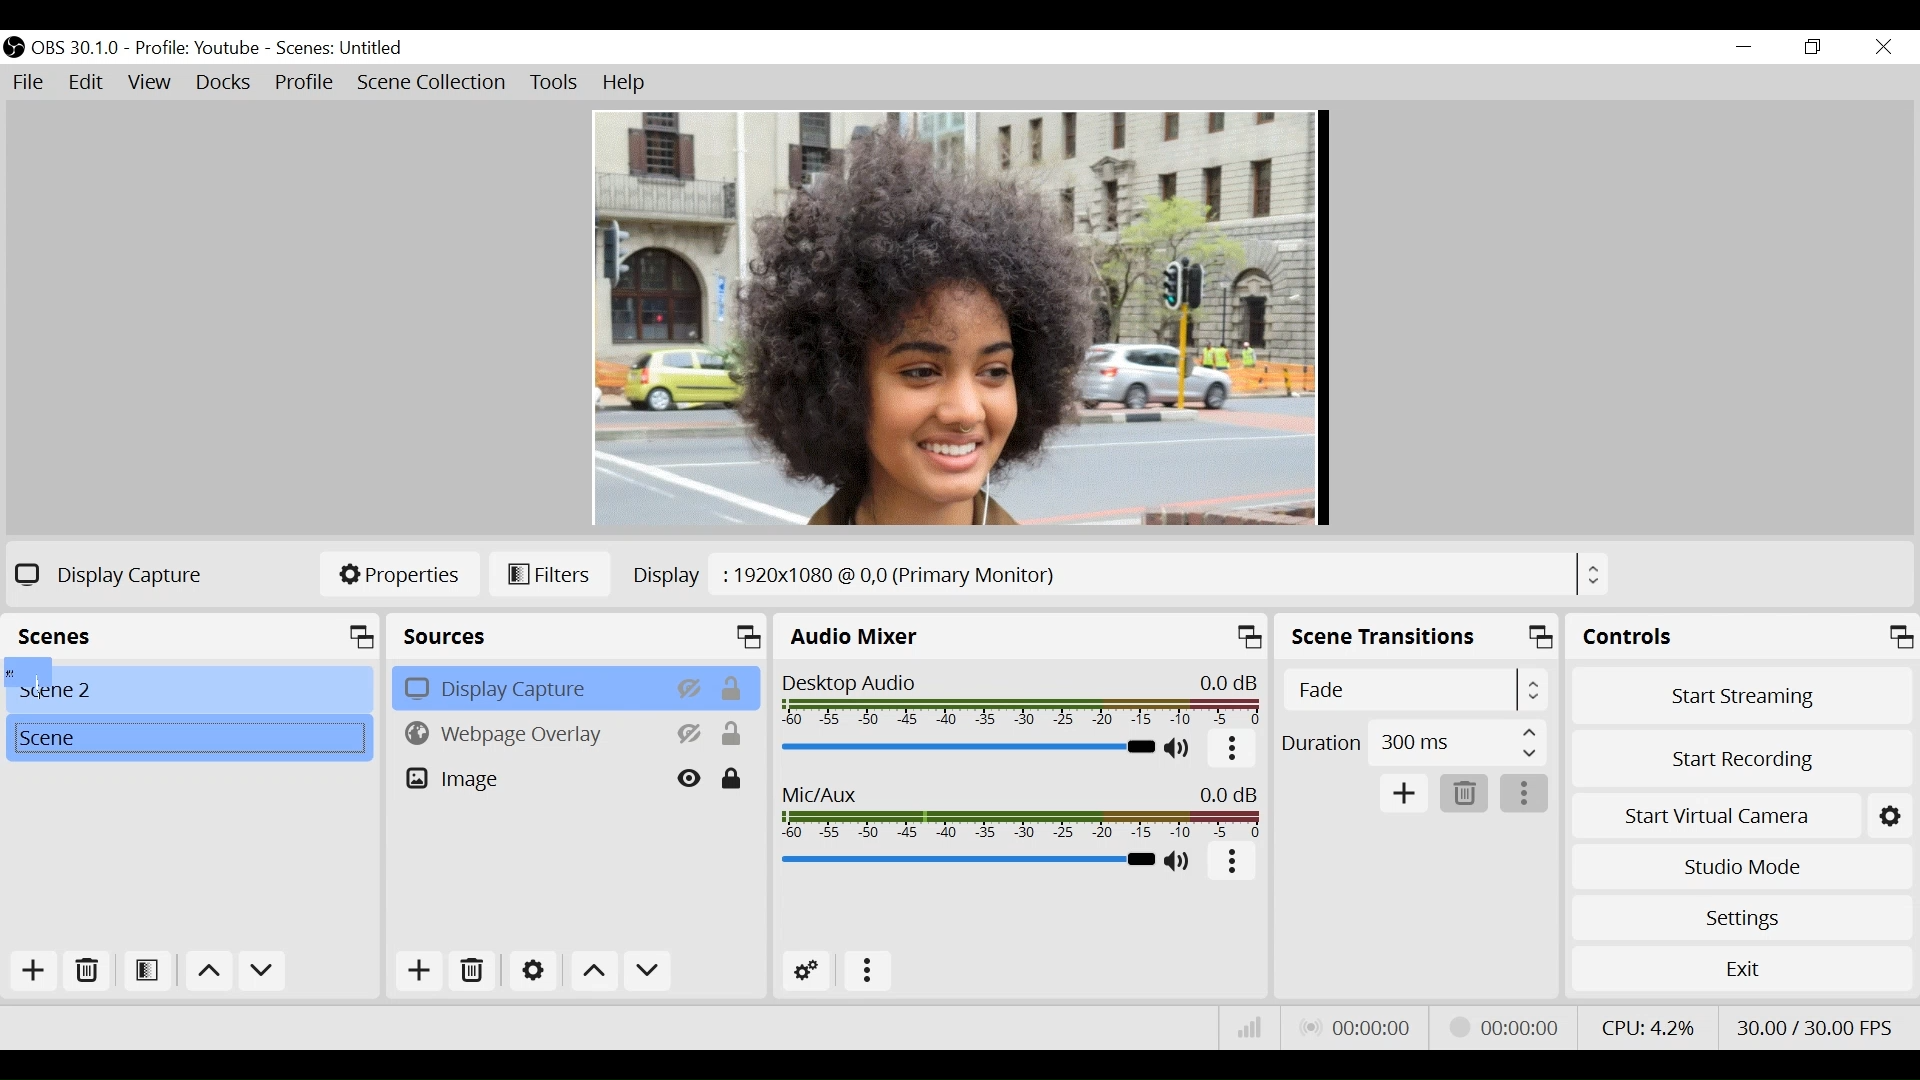 The width and height of the screenshot is (1920, 1080). What do you see at coordinates (1022, 635) in the screenshot?
I see `Audio Mixer` at bounding box center [1022, 635].